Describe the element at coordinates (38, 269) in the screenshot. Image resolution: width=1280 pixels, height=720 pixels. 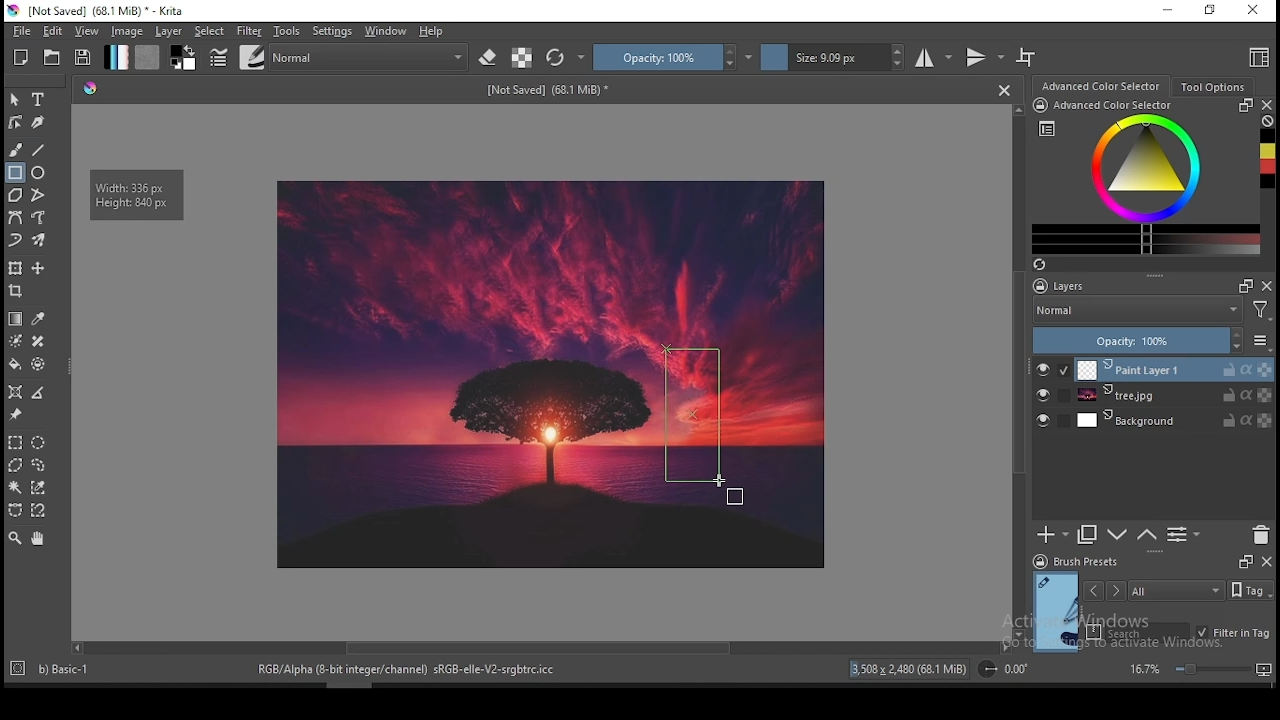
I see `move a layer` at that location.